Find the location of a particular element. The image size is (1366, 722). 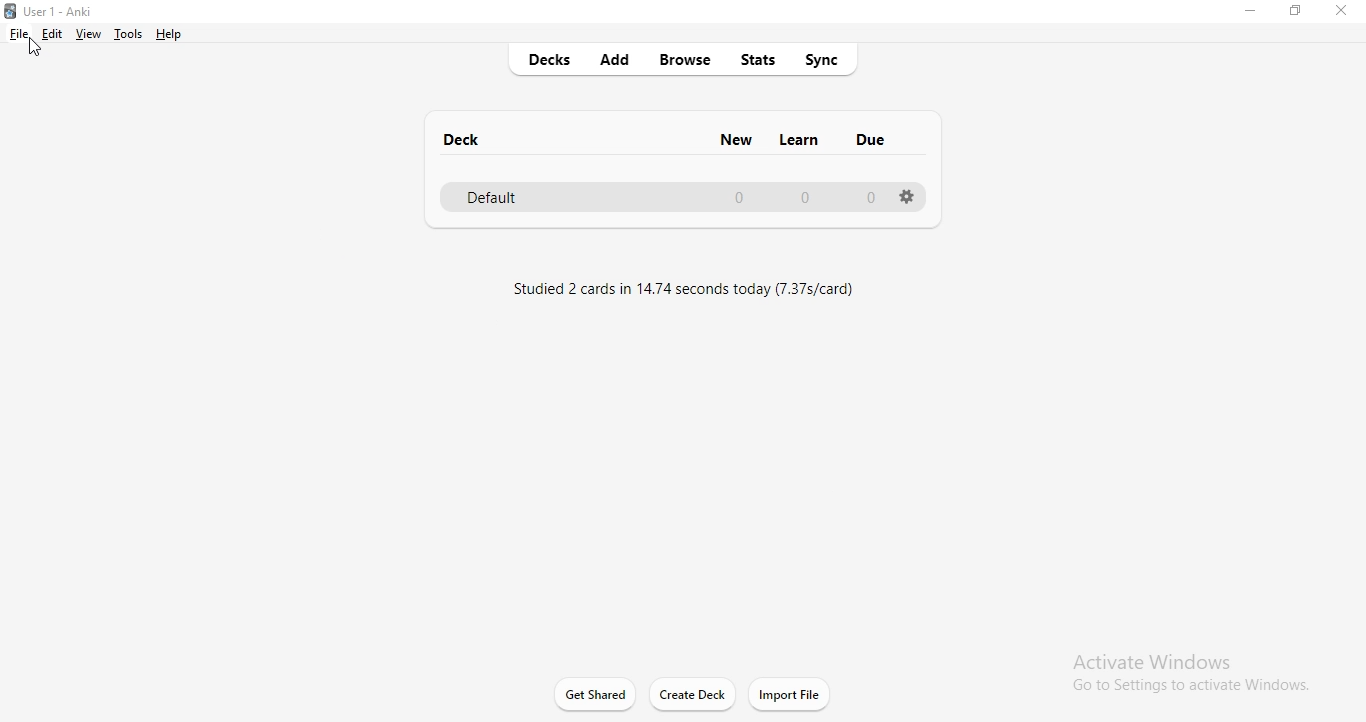

help is located at coordinates (174, 35).